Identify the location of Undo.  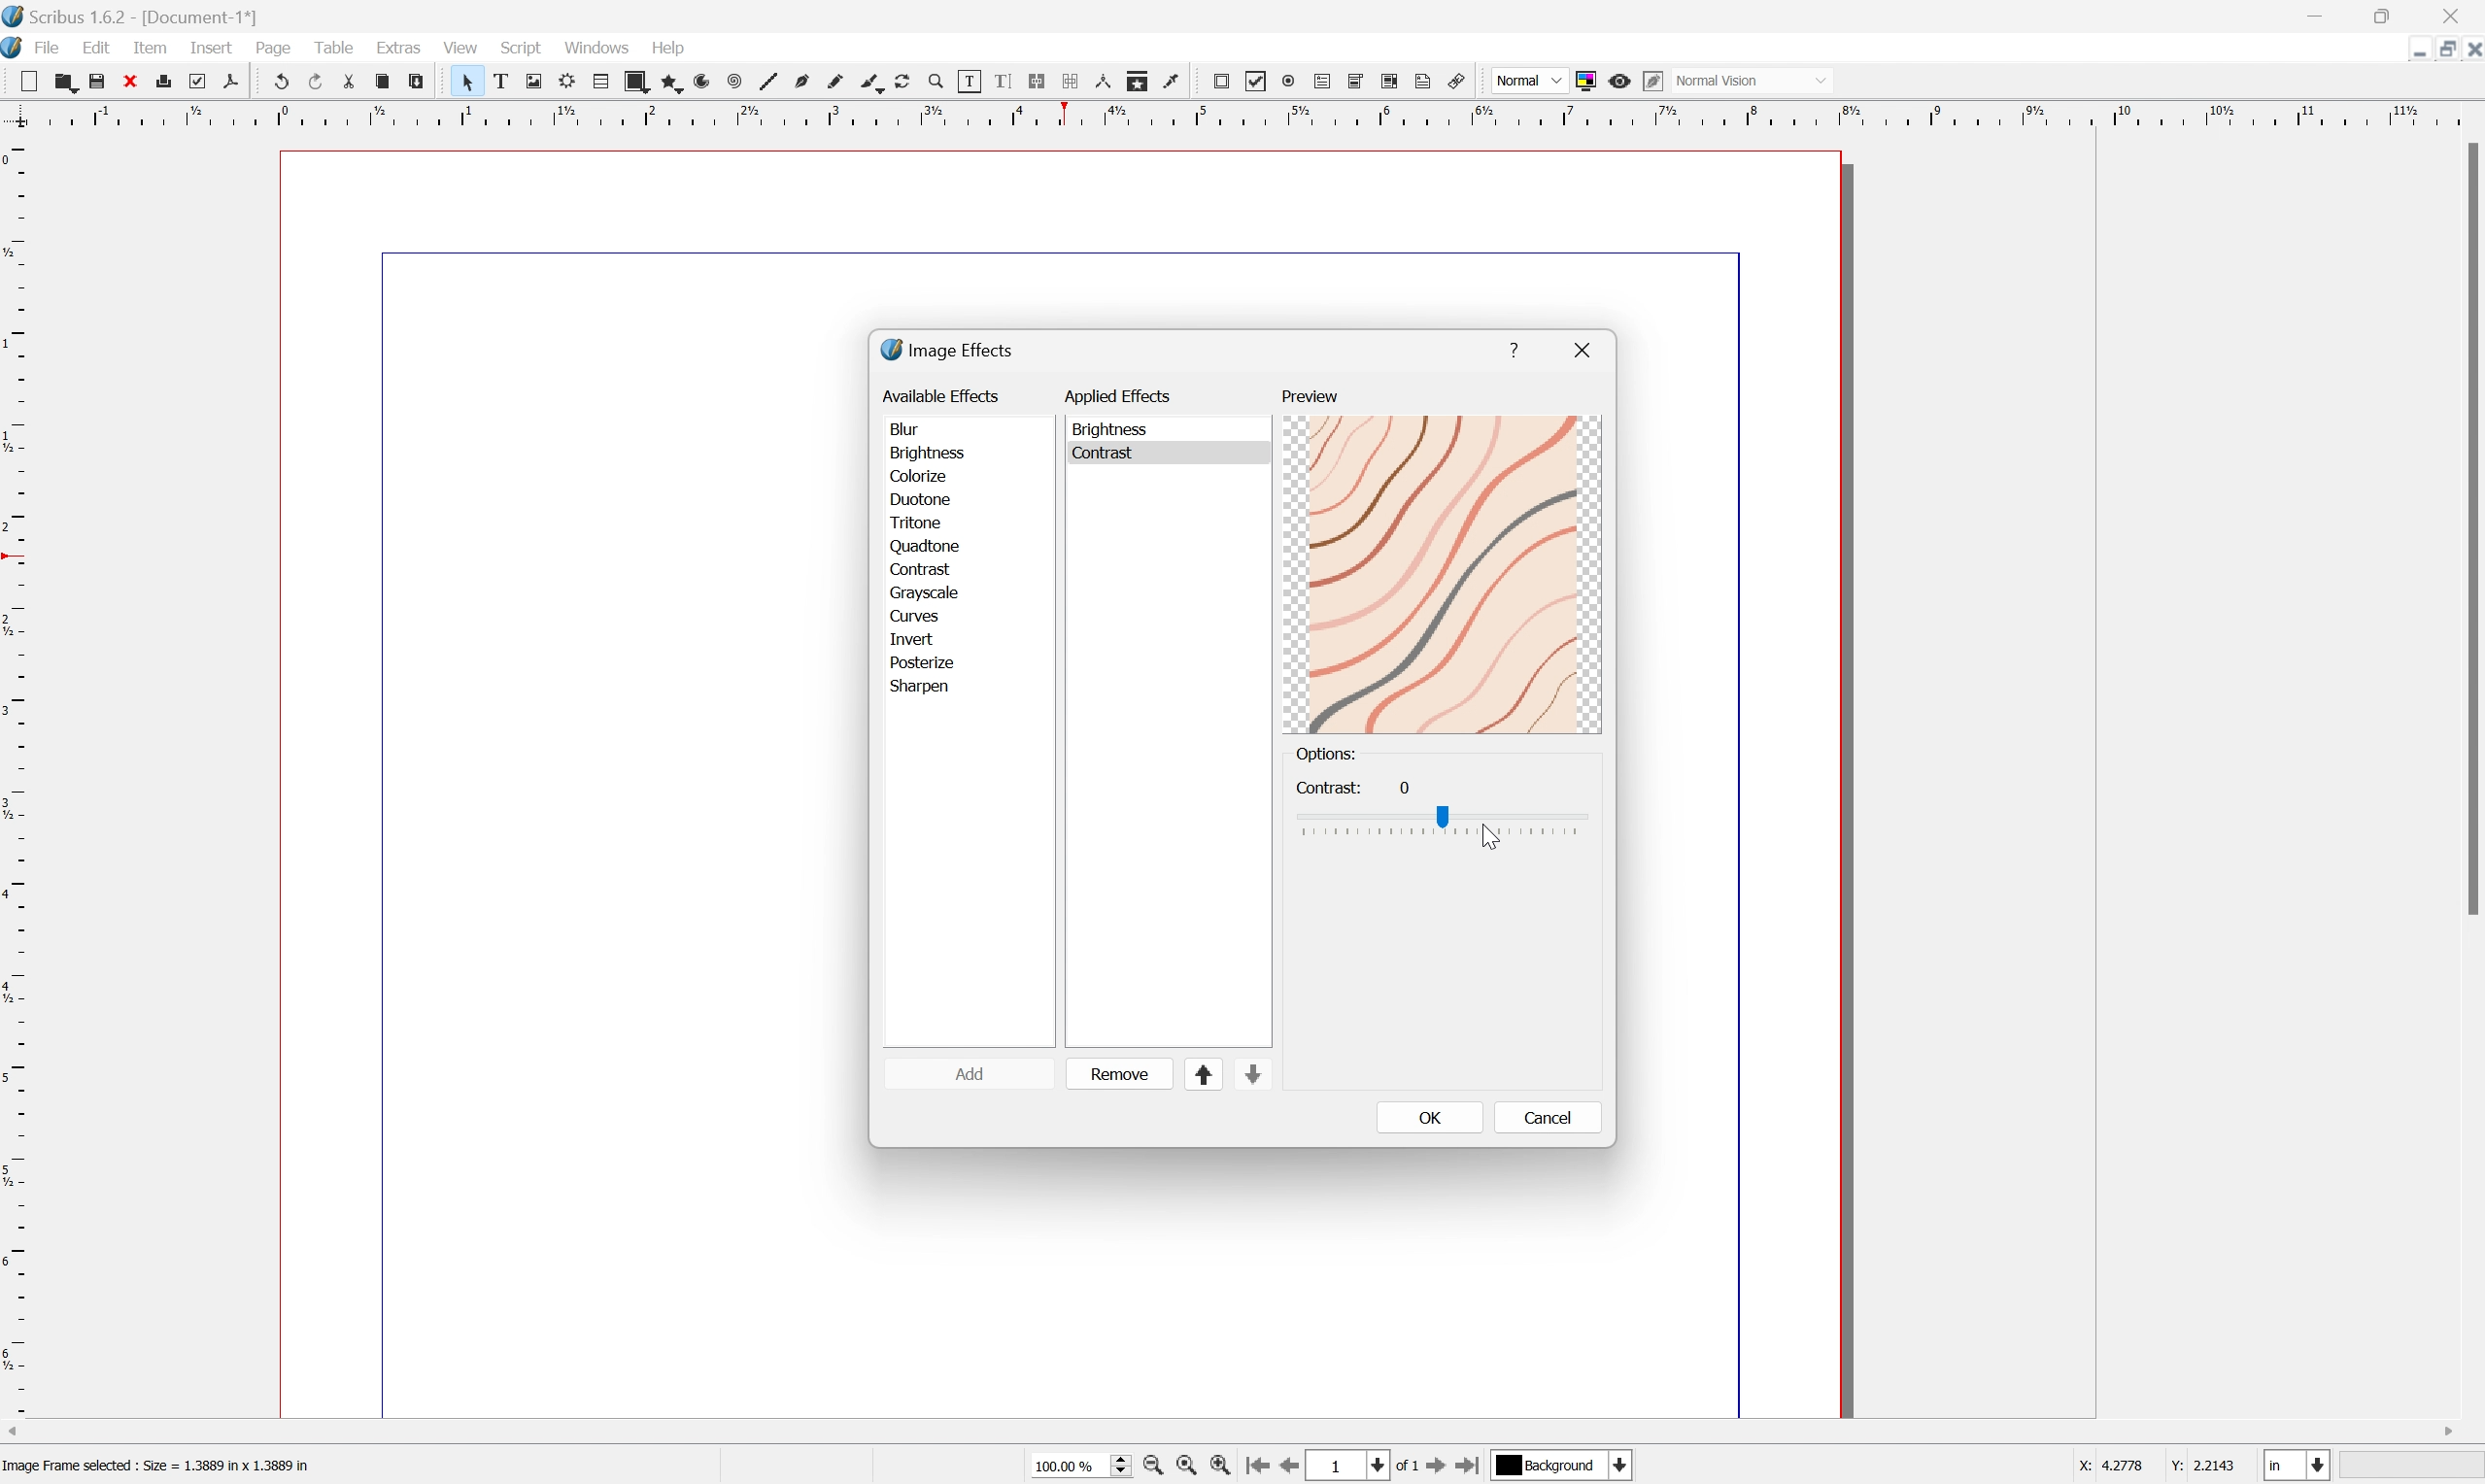
(279, 81).